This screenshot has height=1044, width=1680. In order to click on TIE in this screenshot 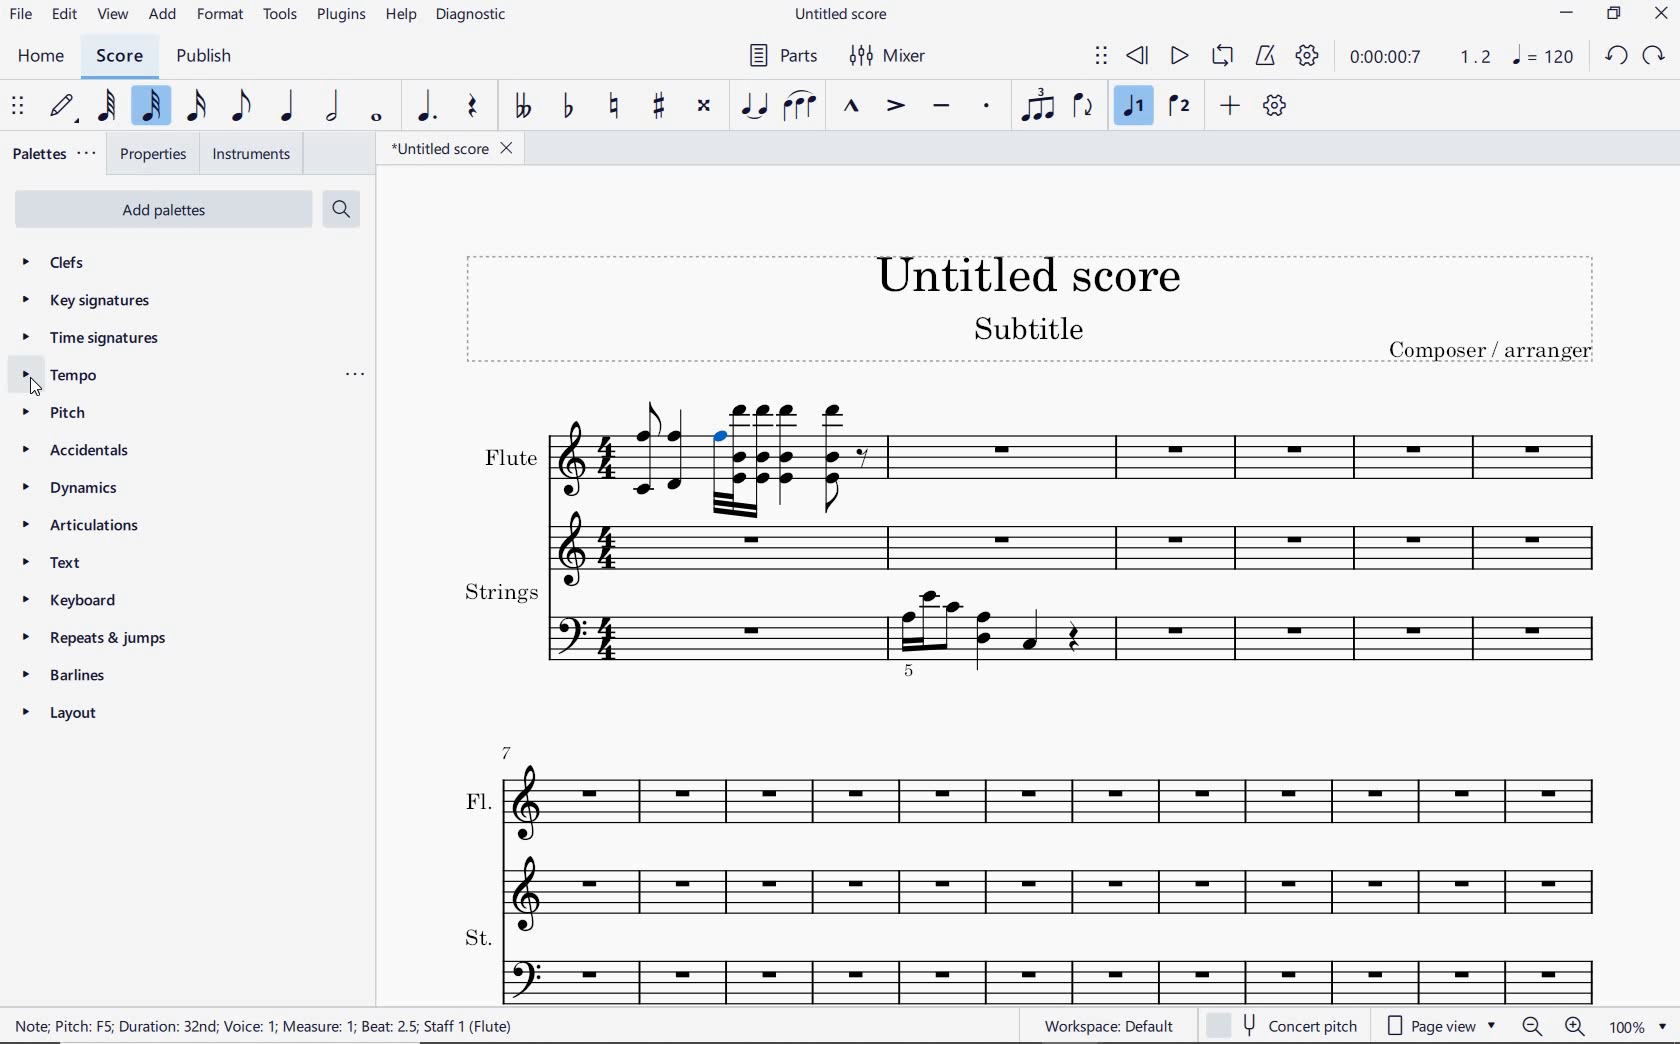, I will do `click(756, 107)`.